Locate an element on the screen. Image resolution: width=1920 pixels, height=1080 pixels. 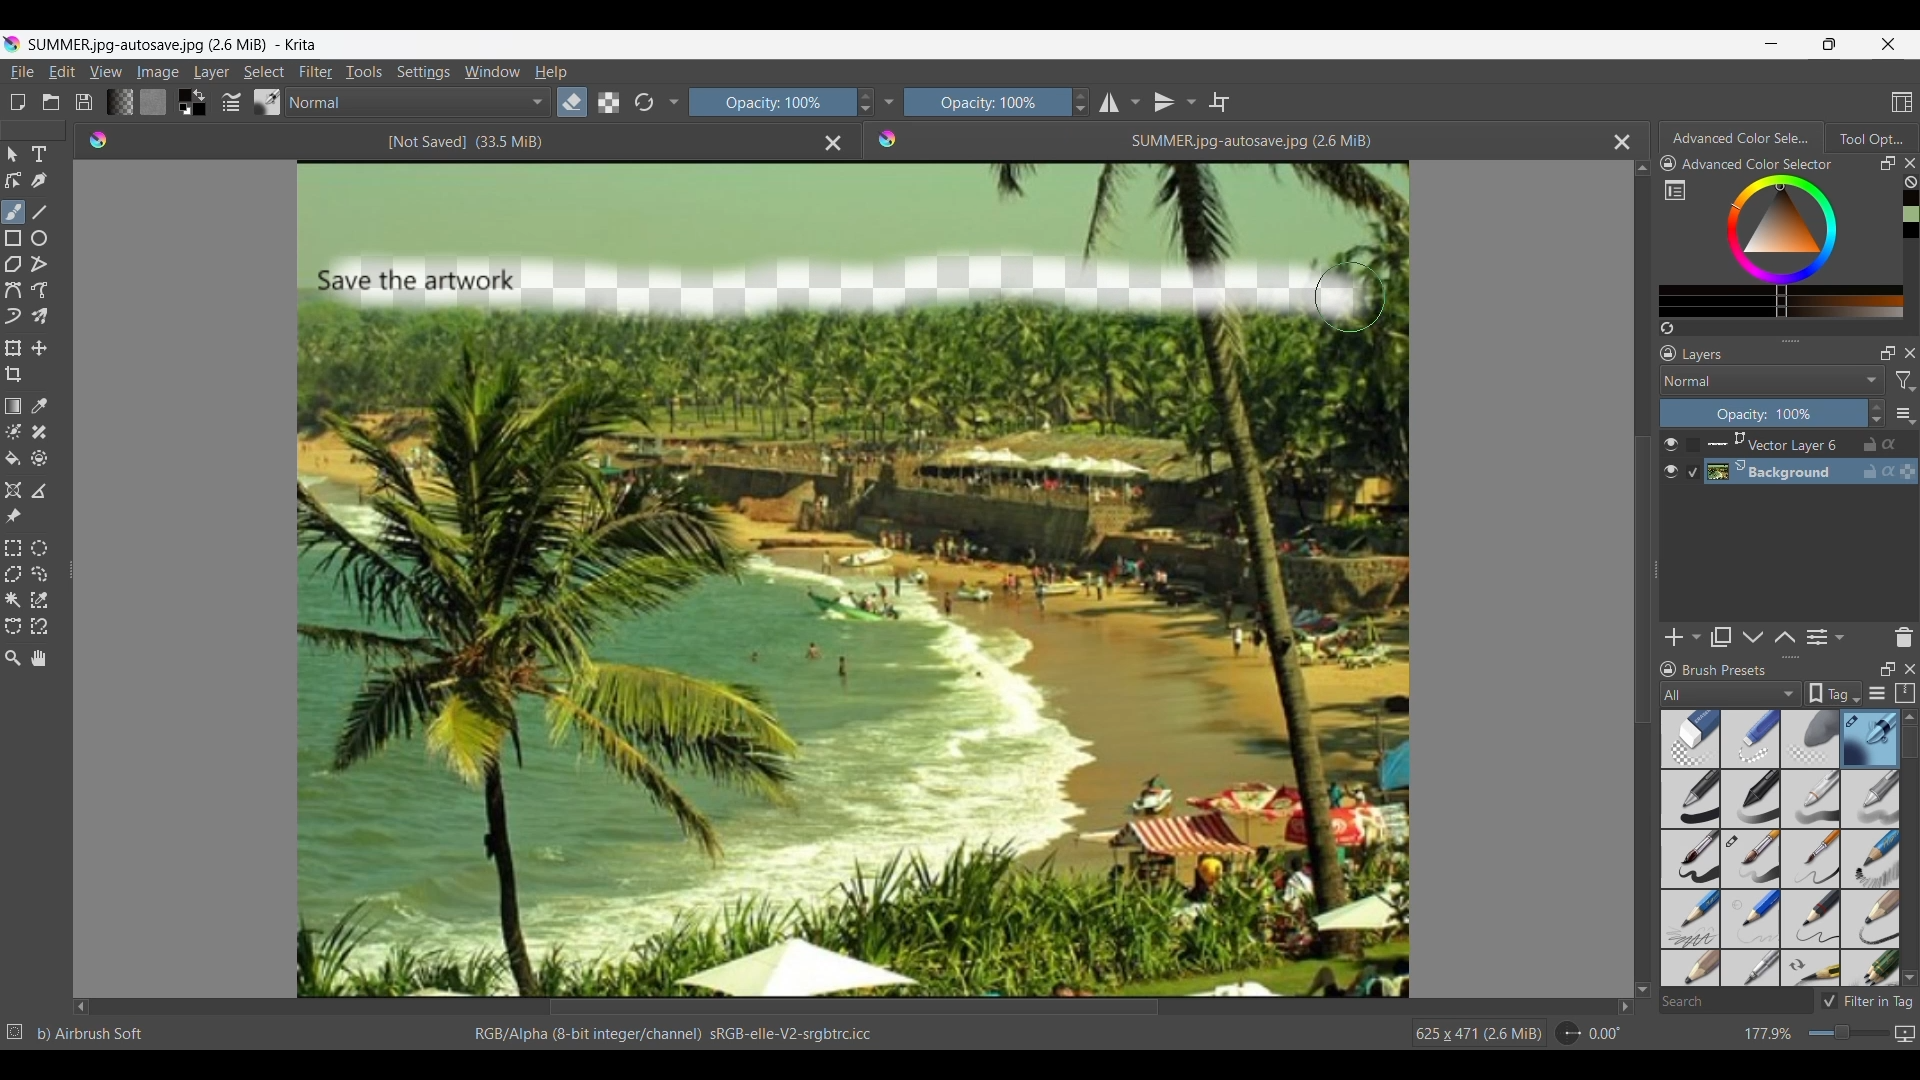
Set eraser mode is located at coordinates (572, 102).